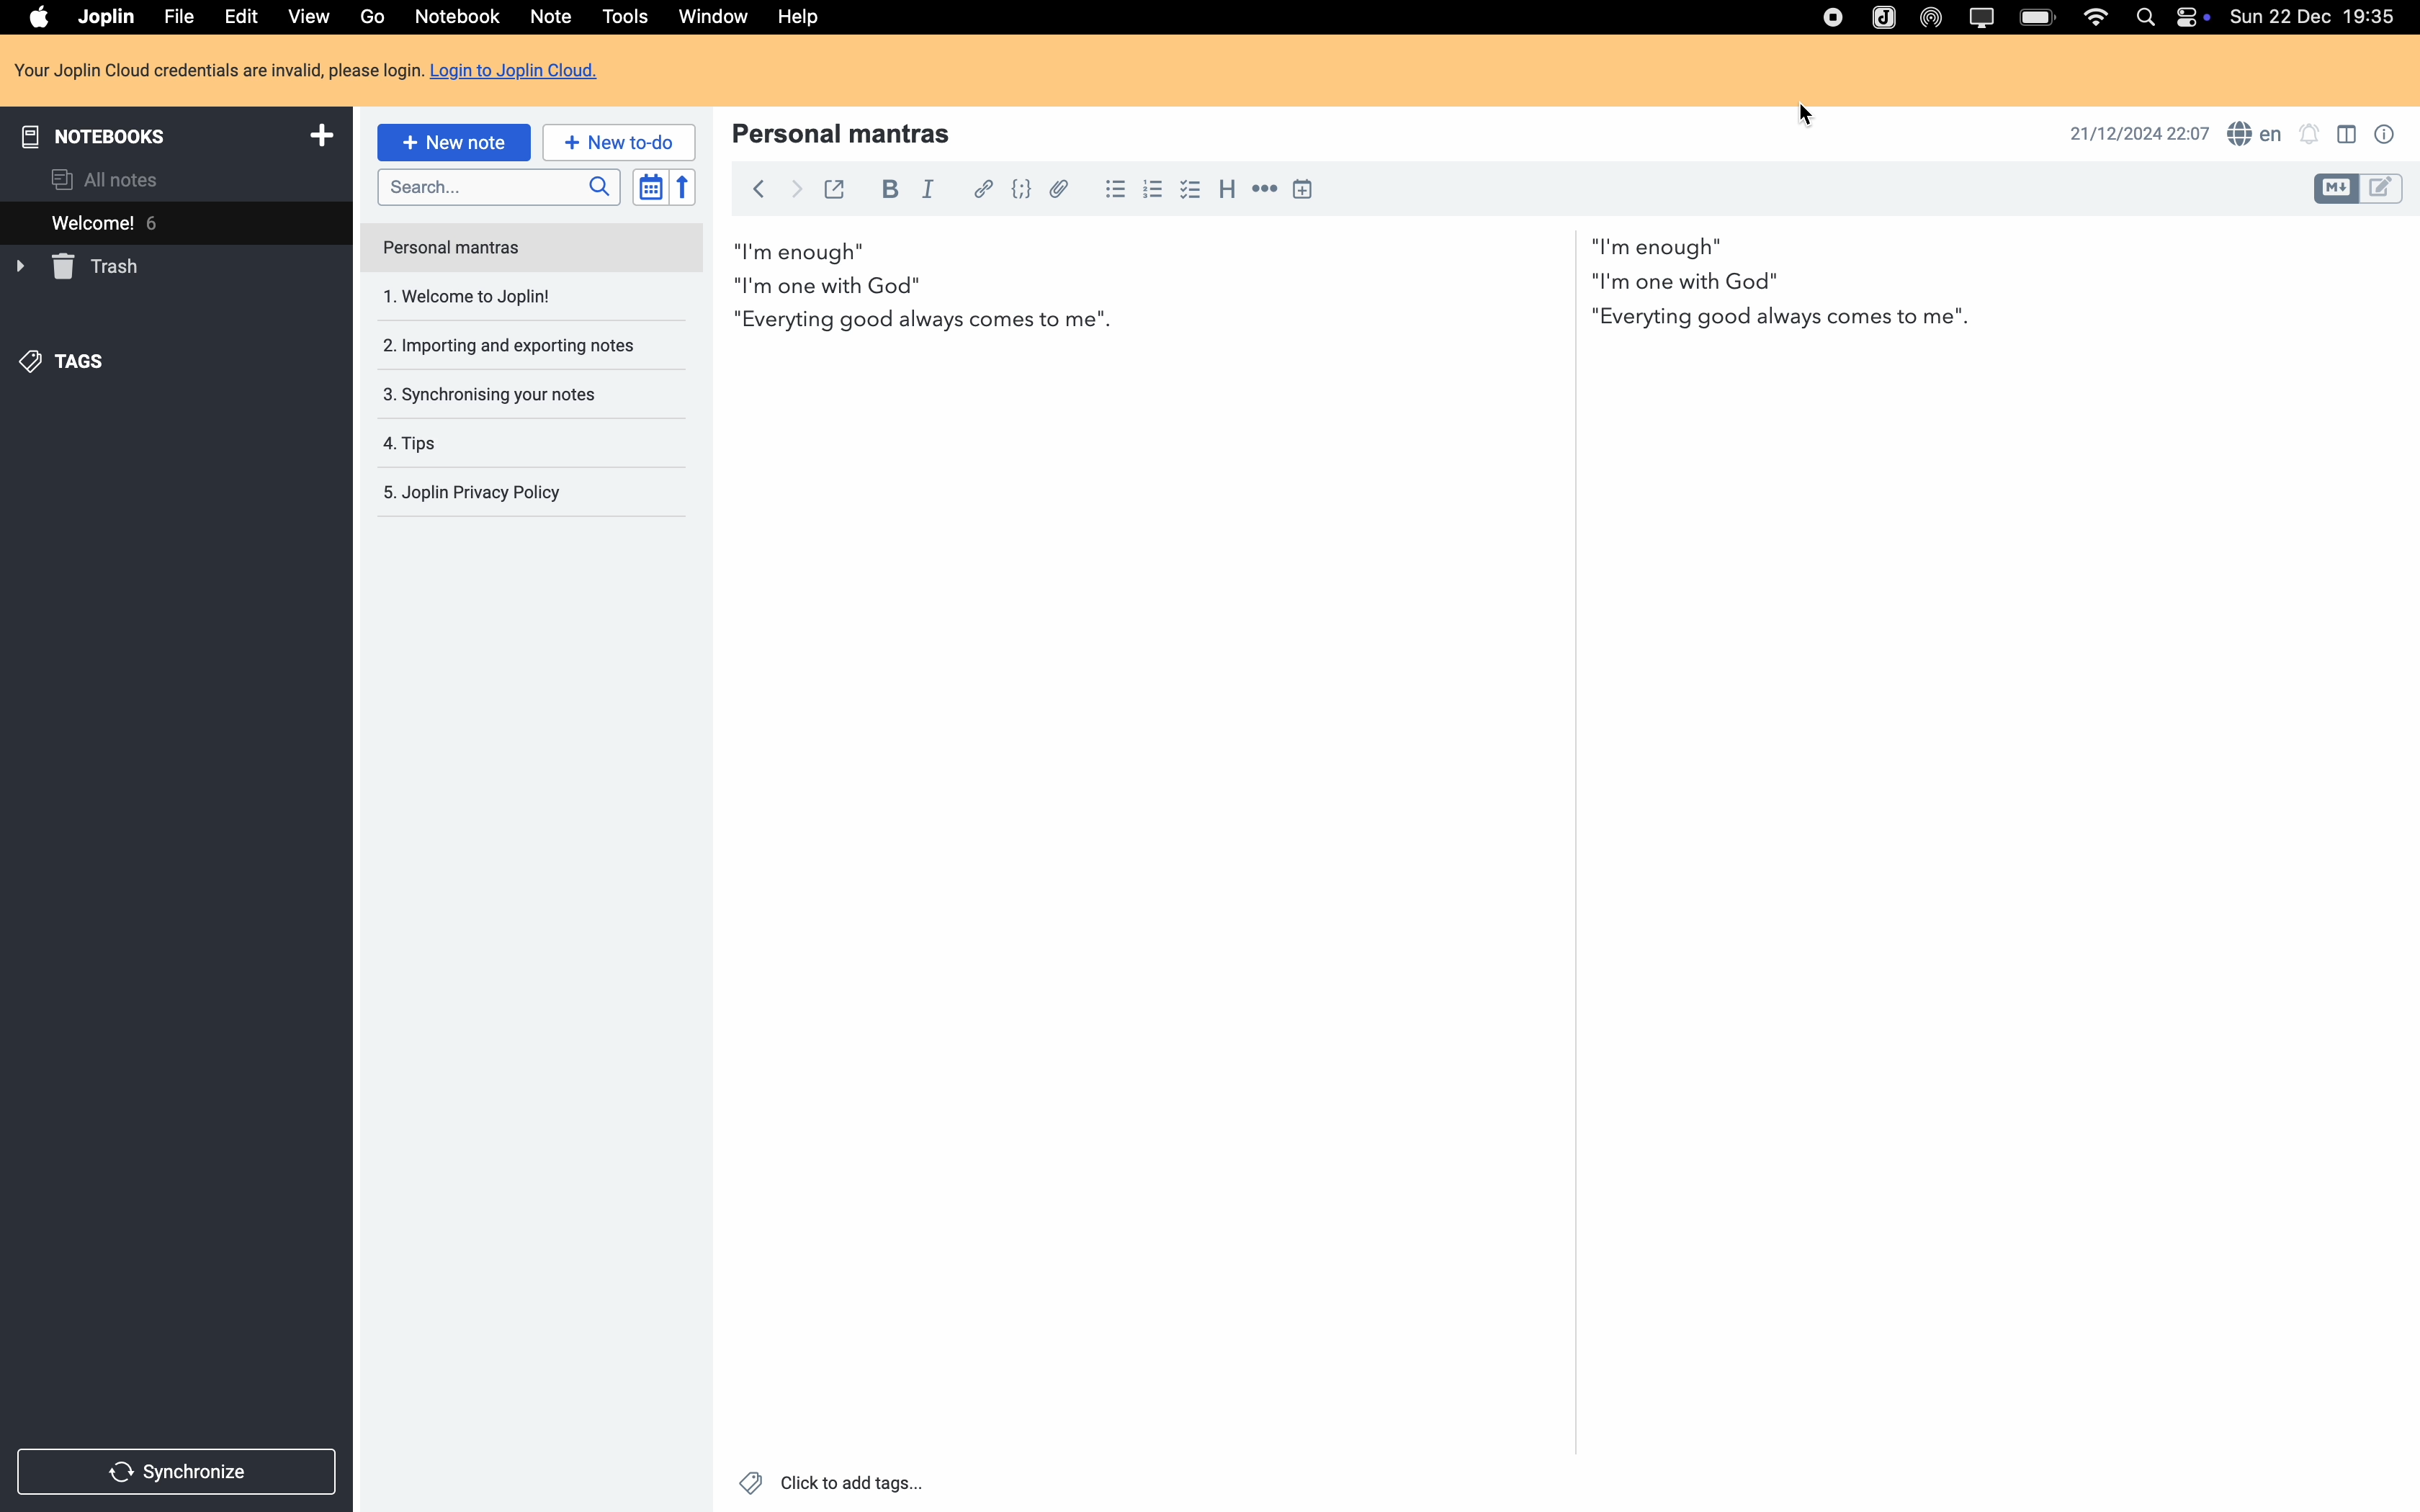 Image resolution: width=2420 pixels, height=1512 pixels. What do you see at coordinates (1883, 18) in the screenshot?
I see `Joplin icon` at bounding box center [1883, 18].